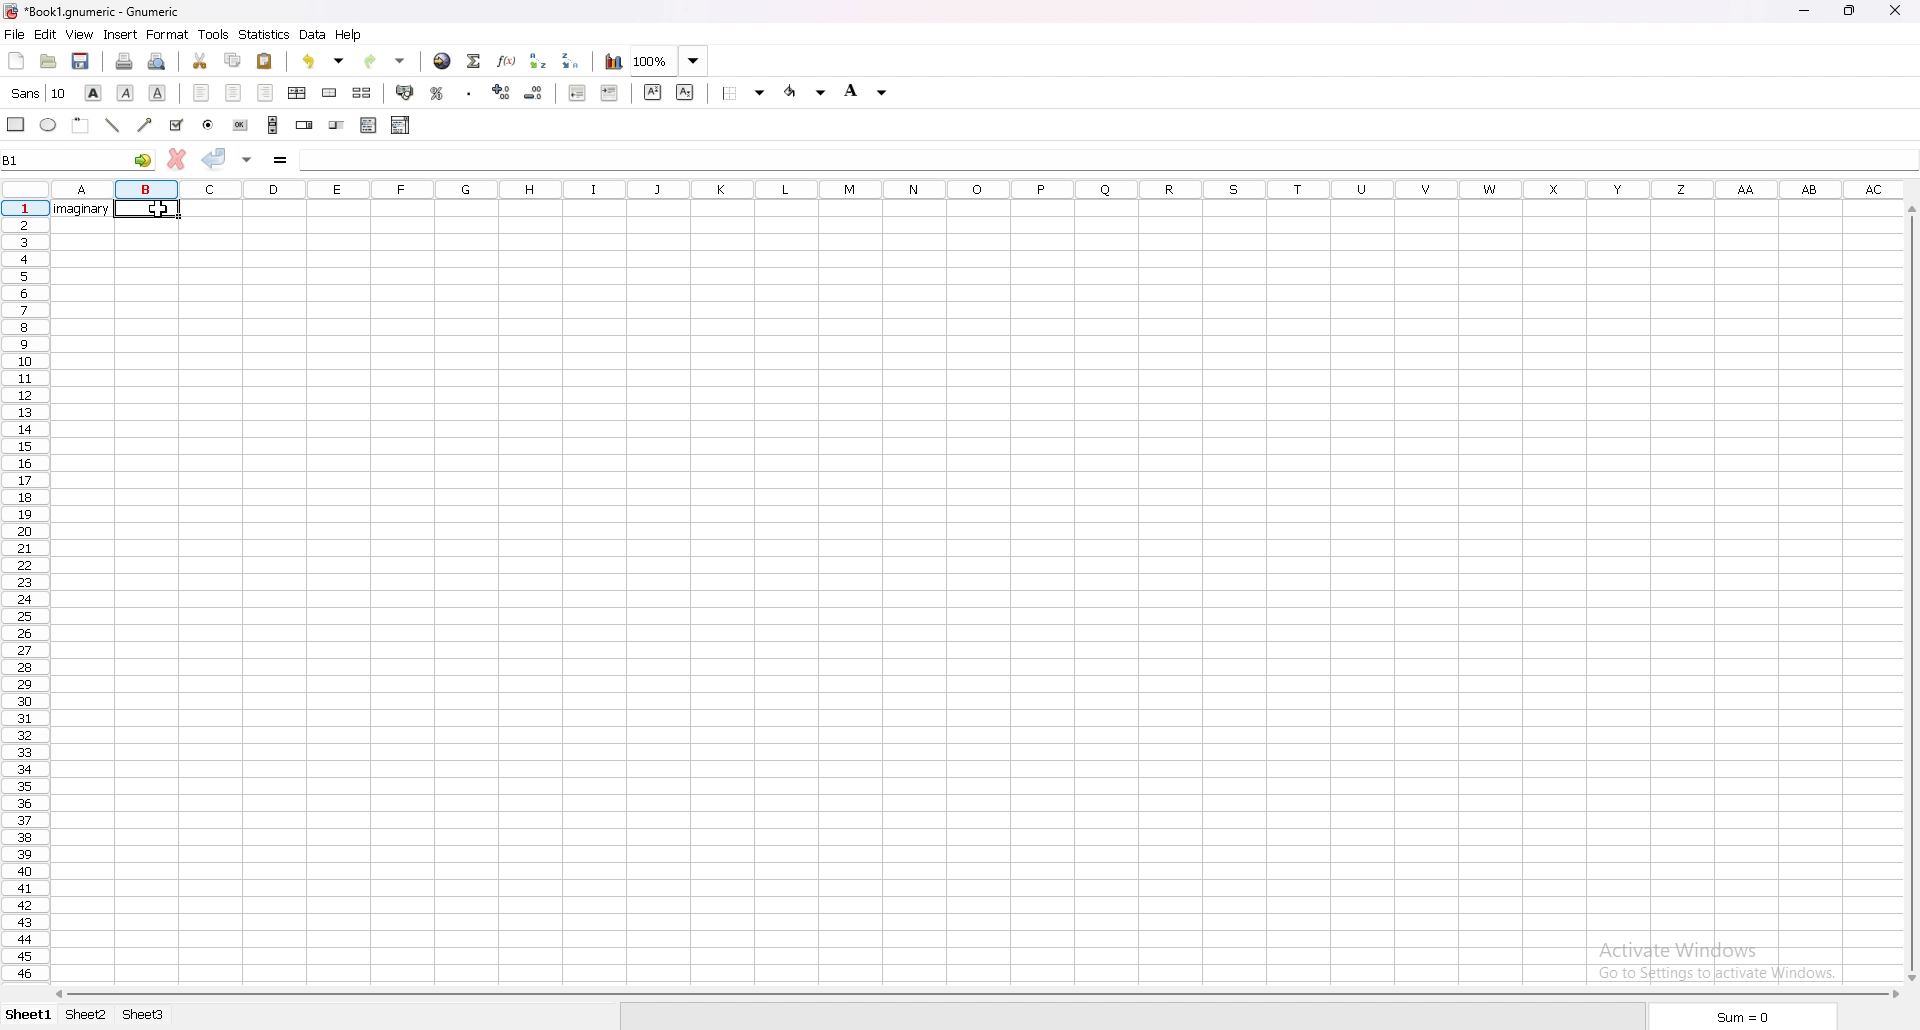 This screenshot has width=1920, height=1030. I want to click on underline, so click(158, 93).